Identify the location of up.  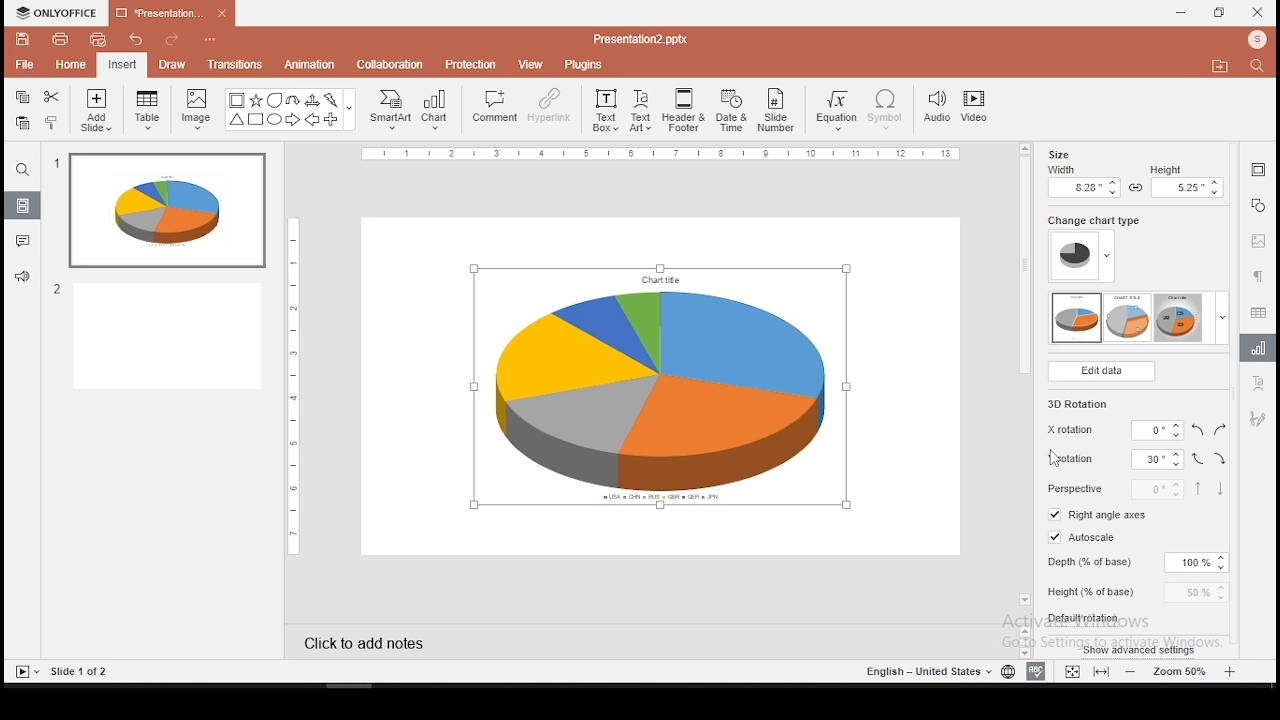
(1198, 459).